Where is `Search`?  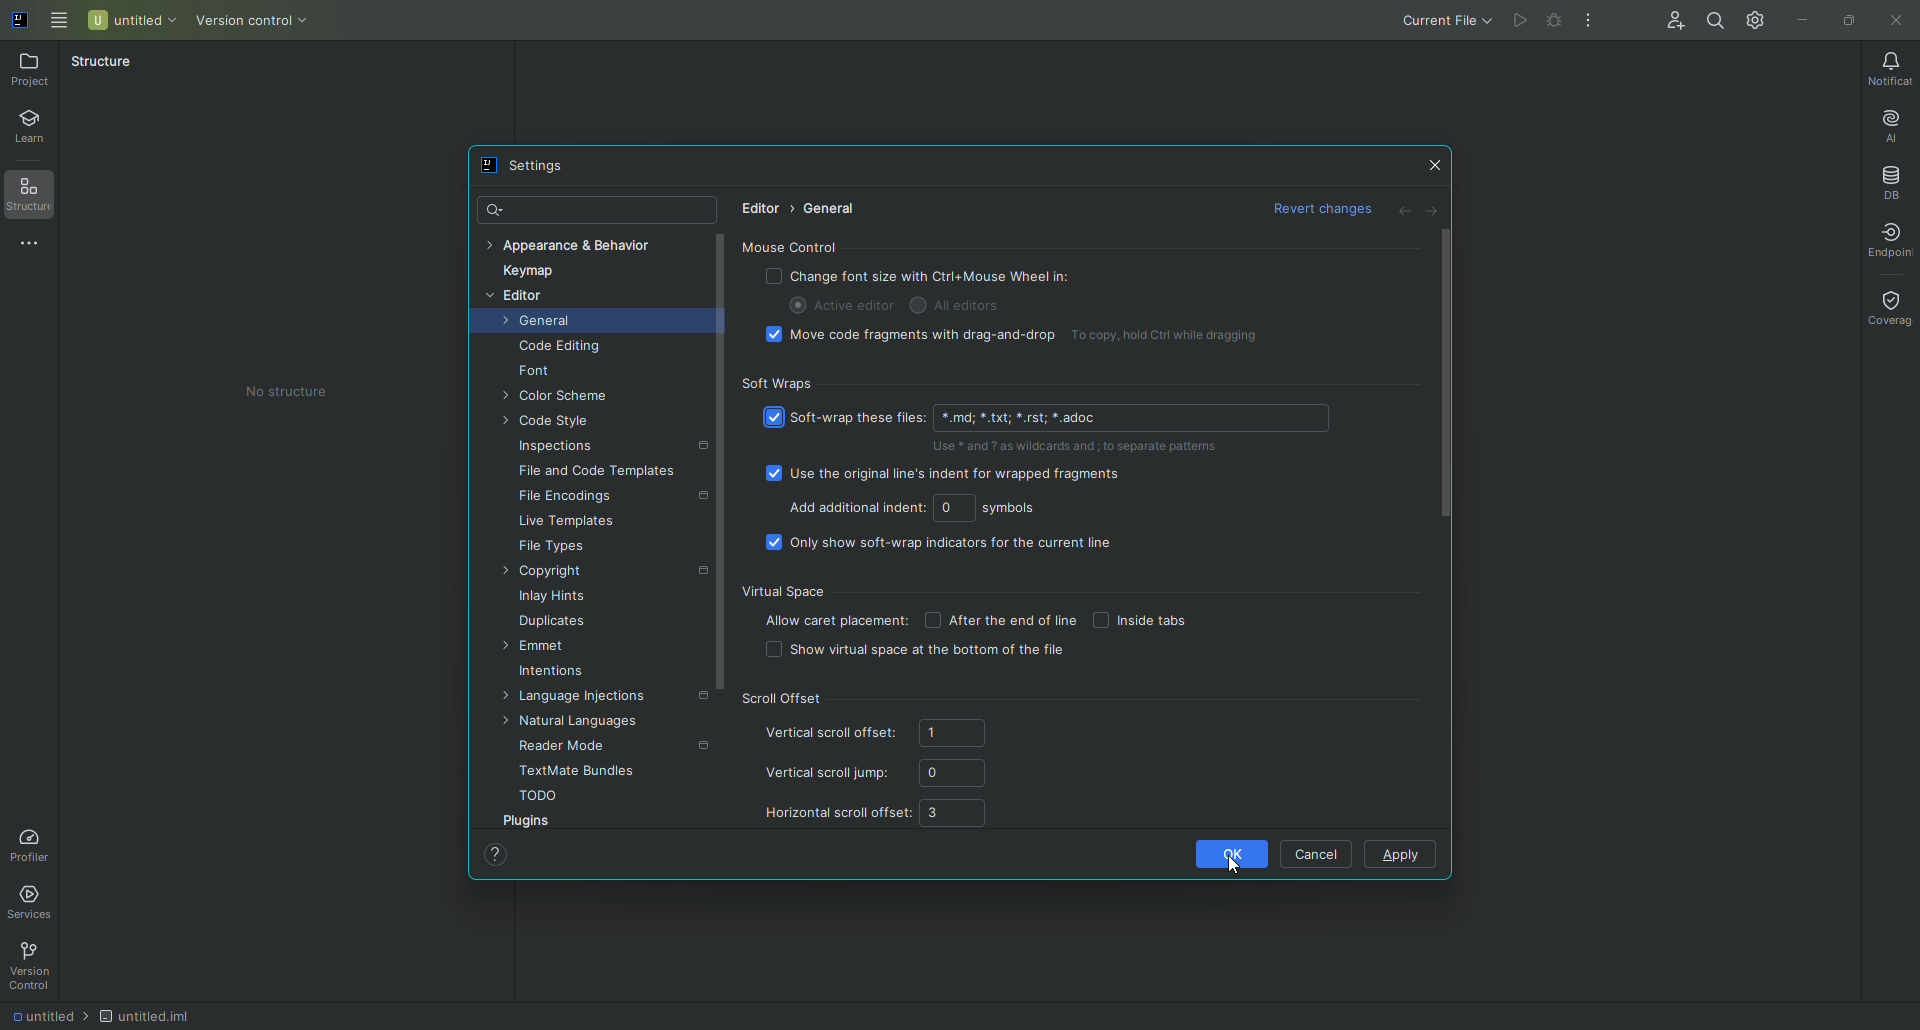
Search is located at coordinates (491, 206).